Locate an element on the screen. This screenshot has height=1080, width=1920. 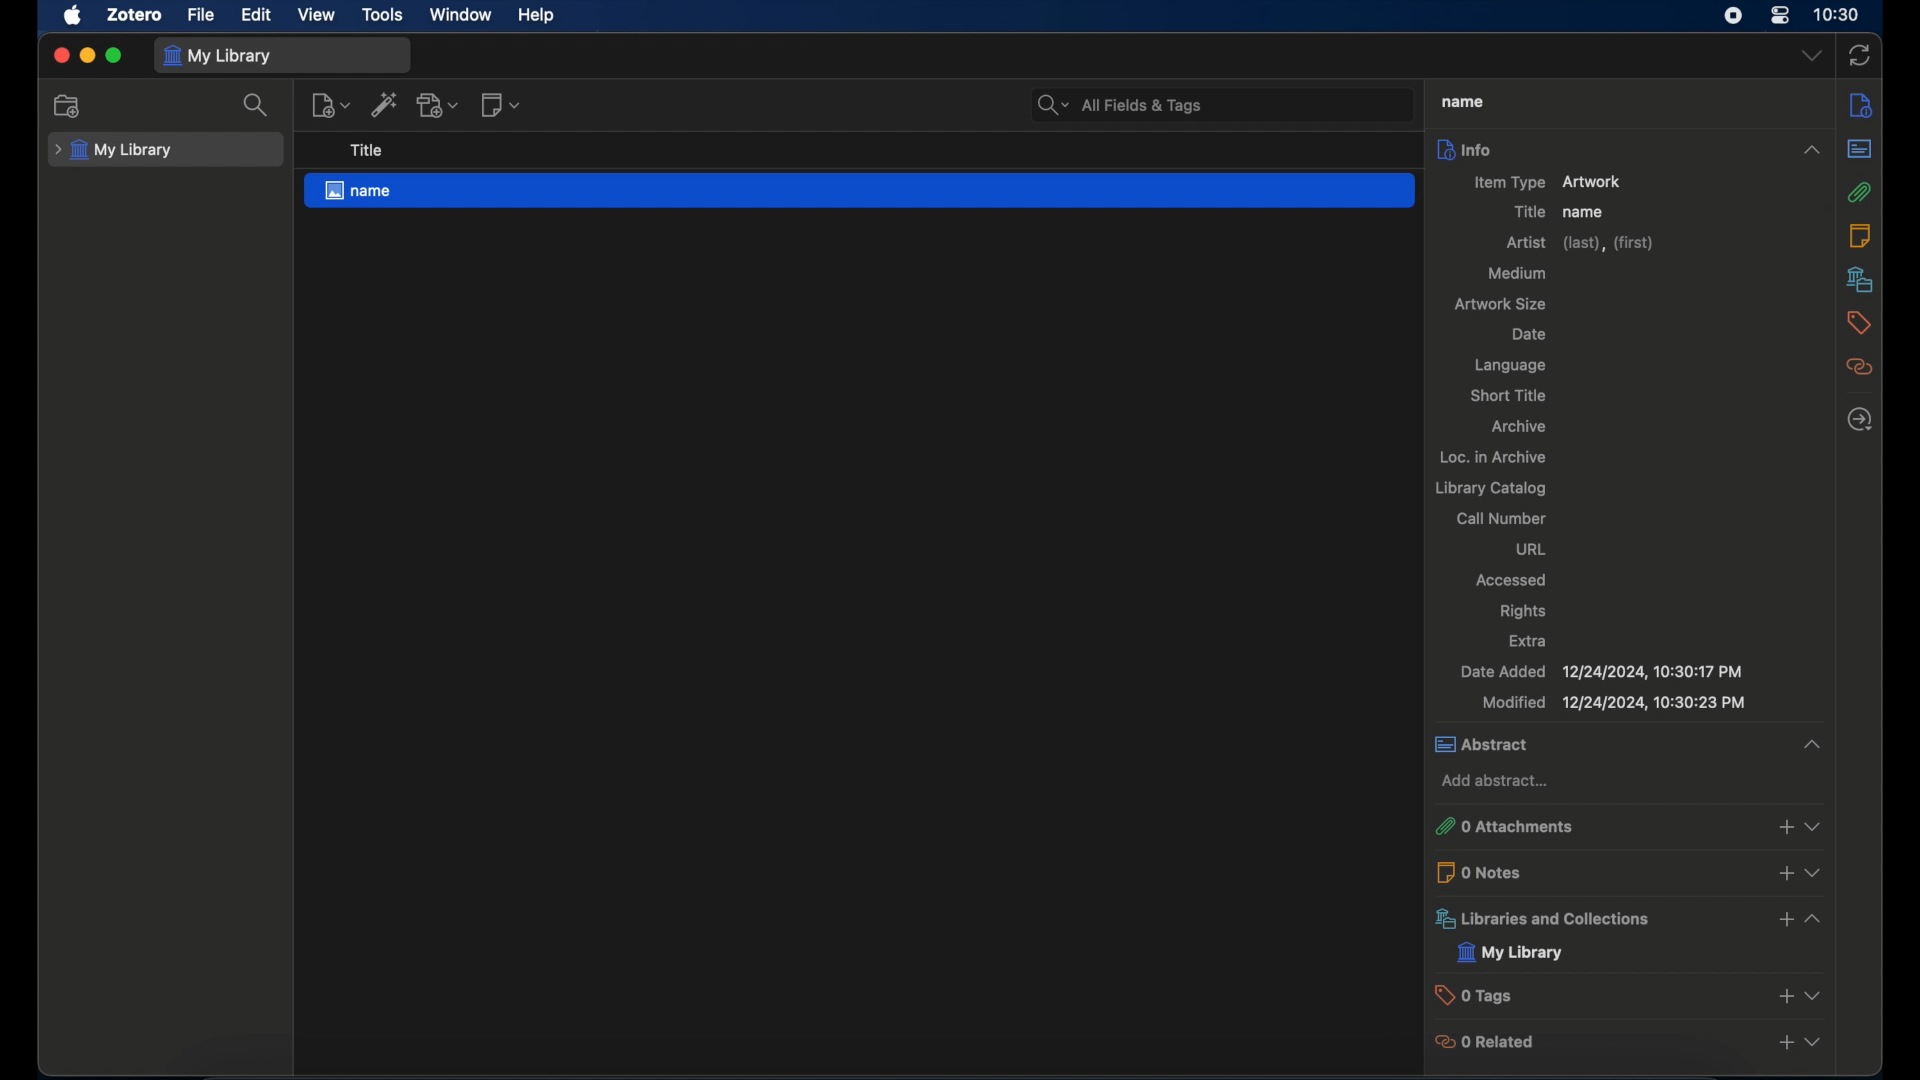
tags is located at coordinates (1856, 322).